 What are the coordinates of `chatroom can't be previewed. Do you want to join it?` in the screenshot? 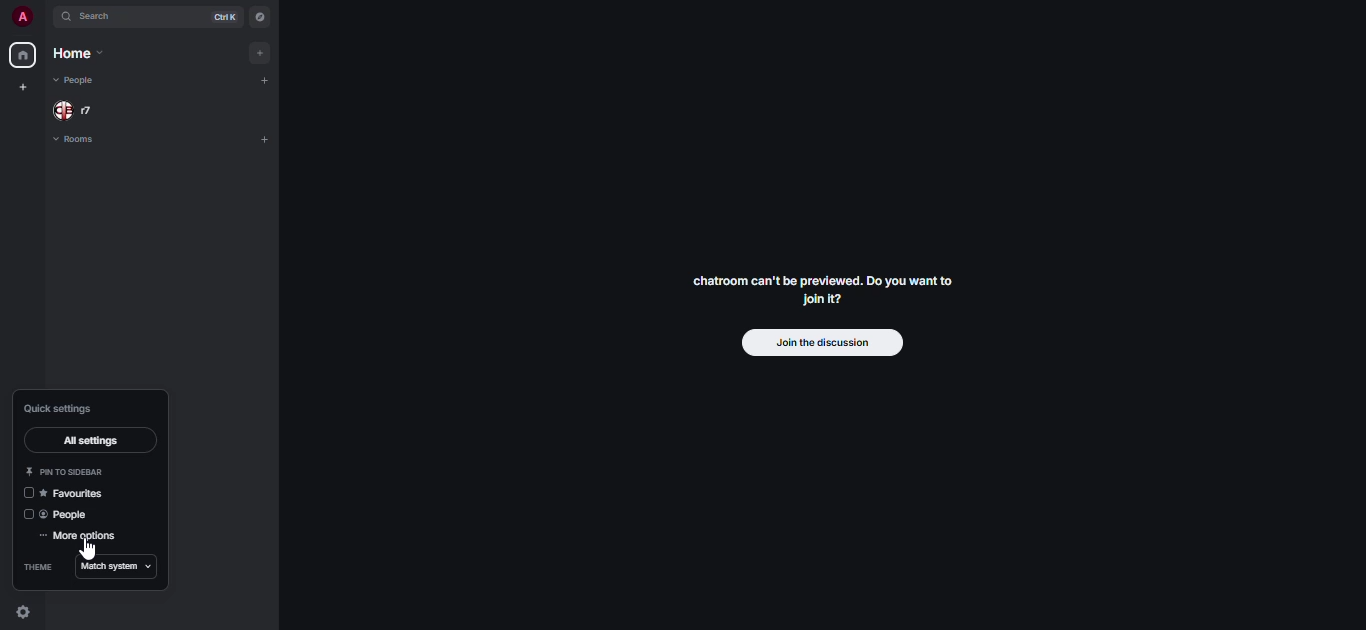 It's located at (825, 288).